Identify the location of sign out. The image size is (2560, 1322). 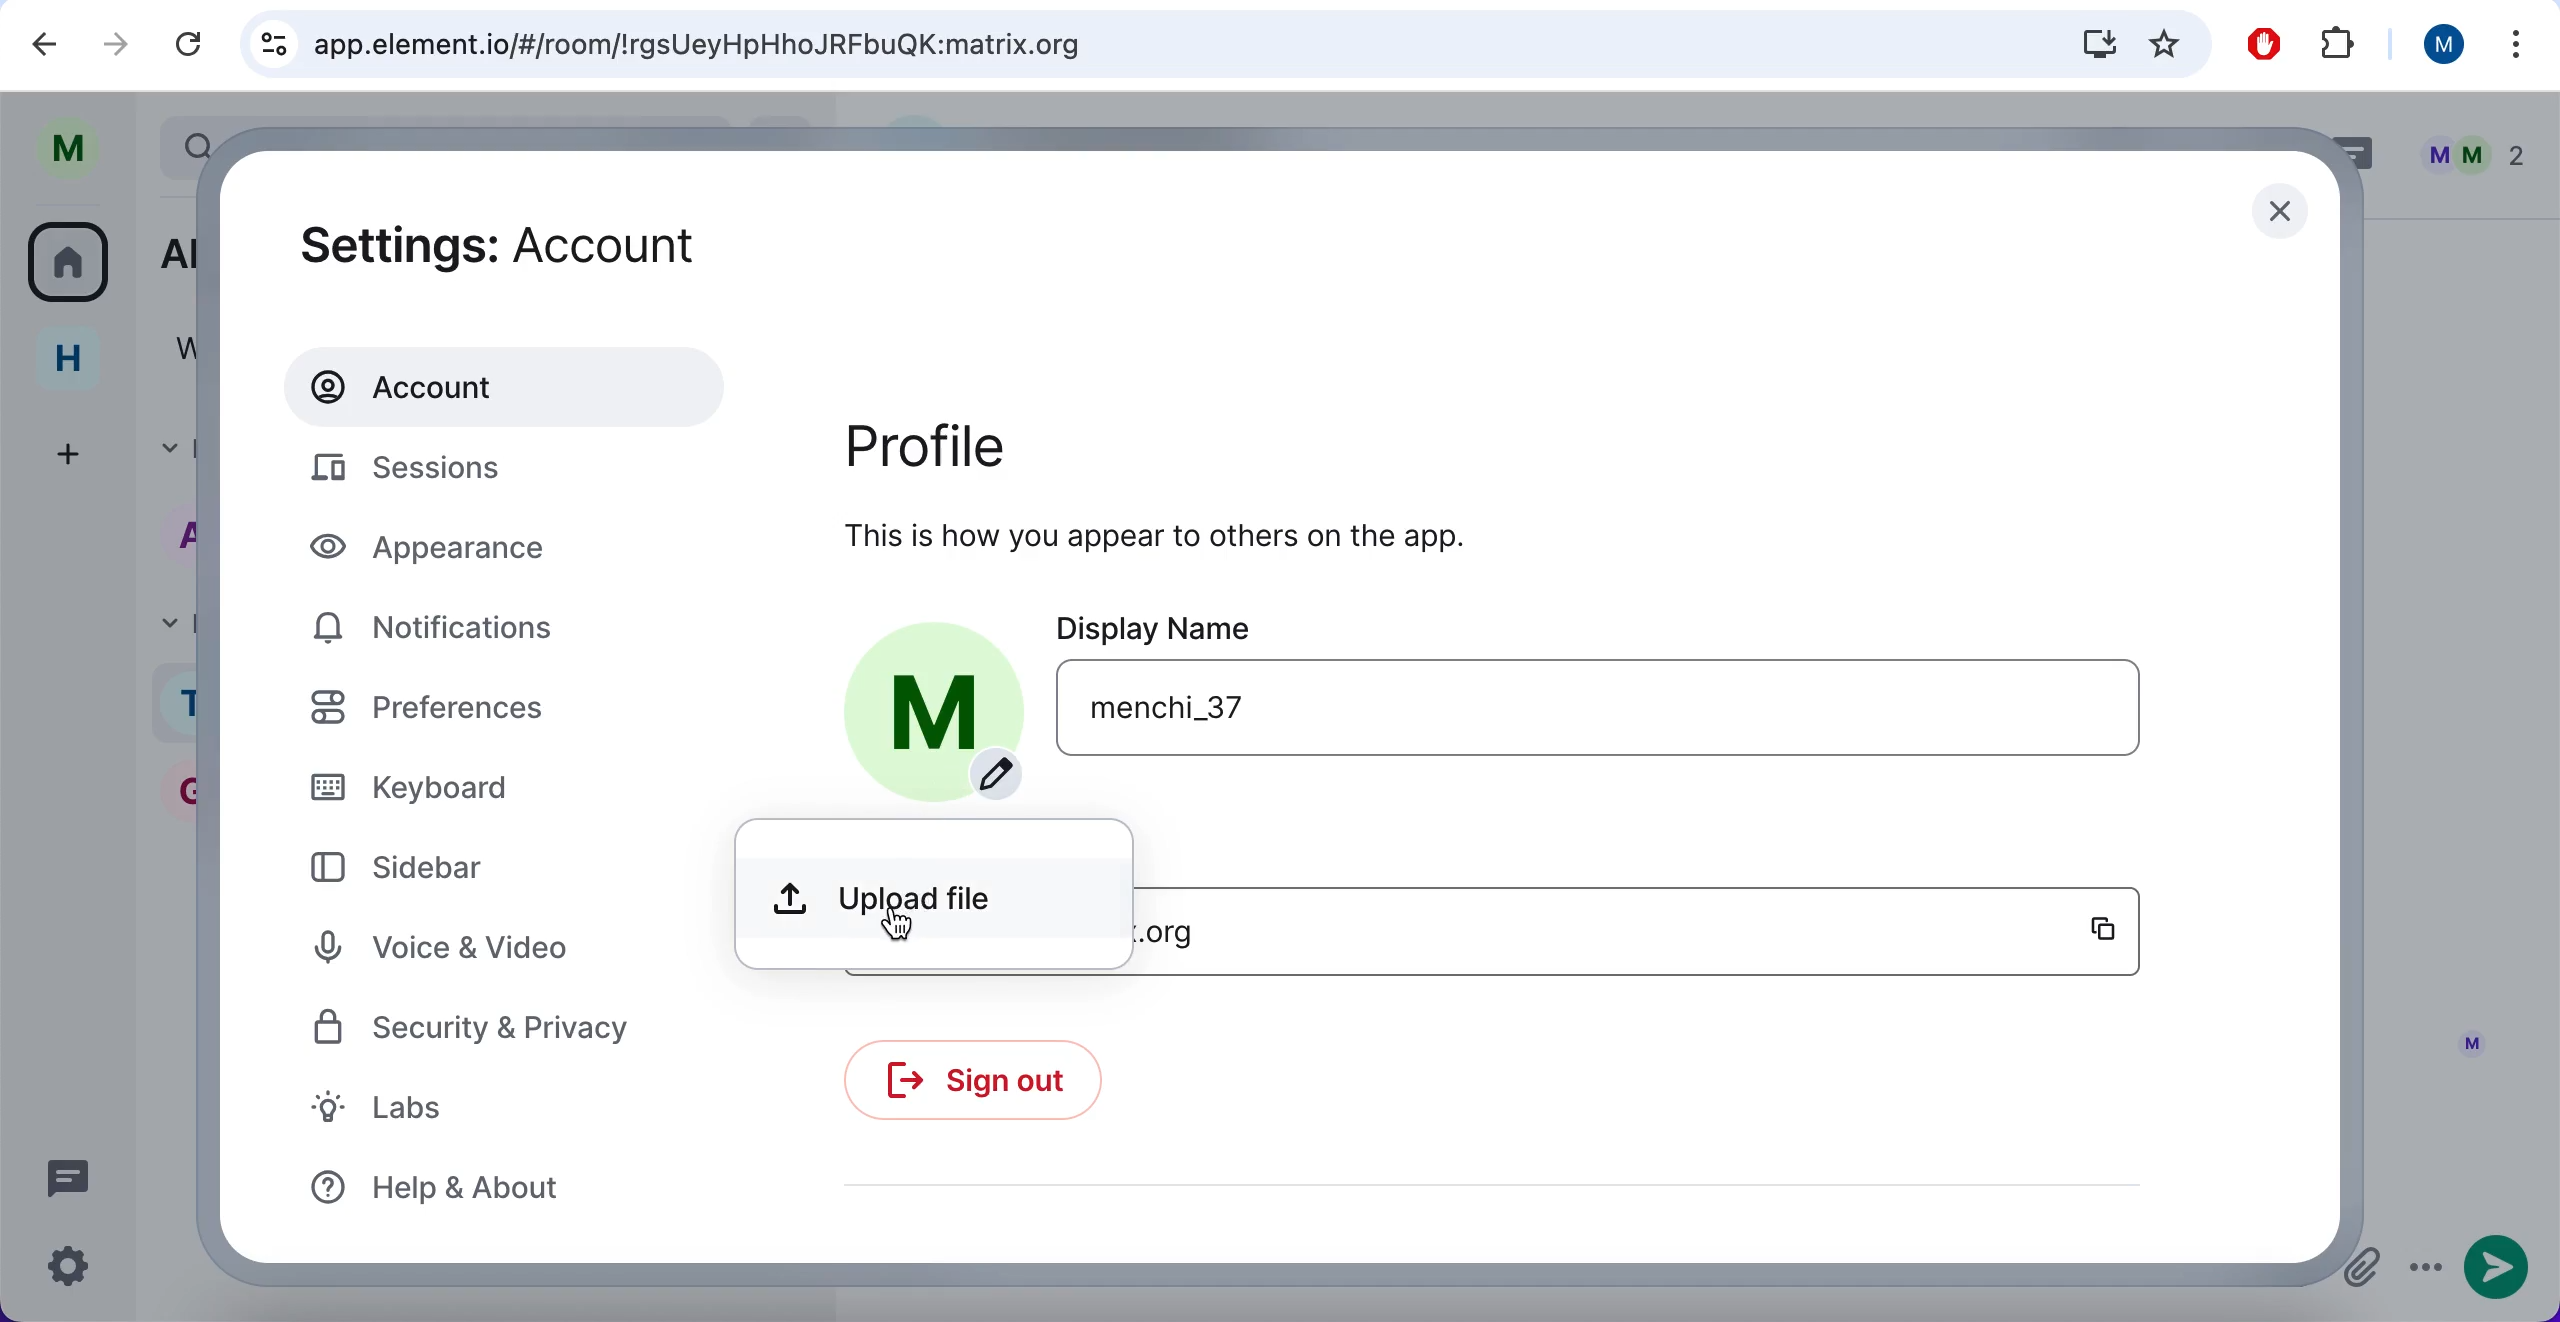
(997, 1091).